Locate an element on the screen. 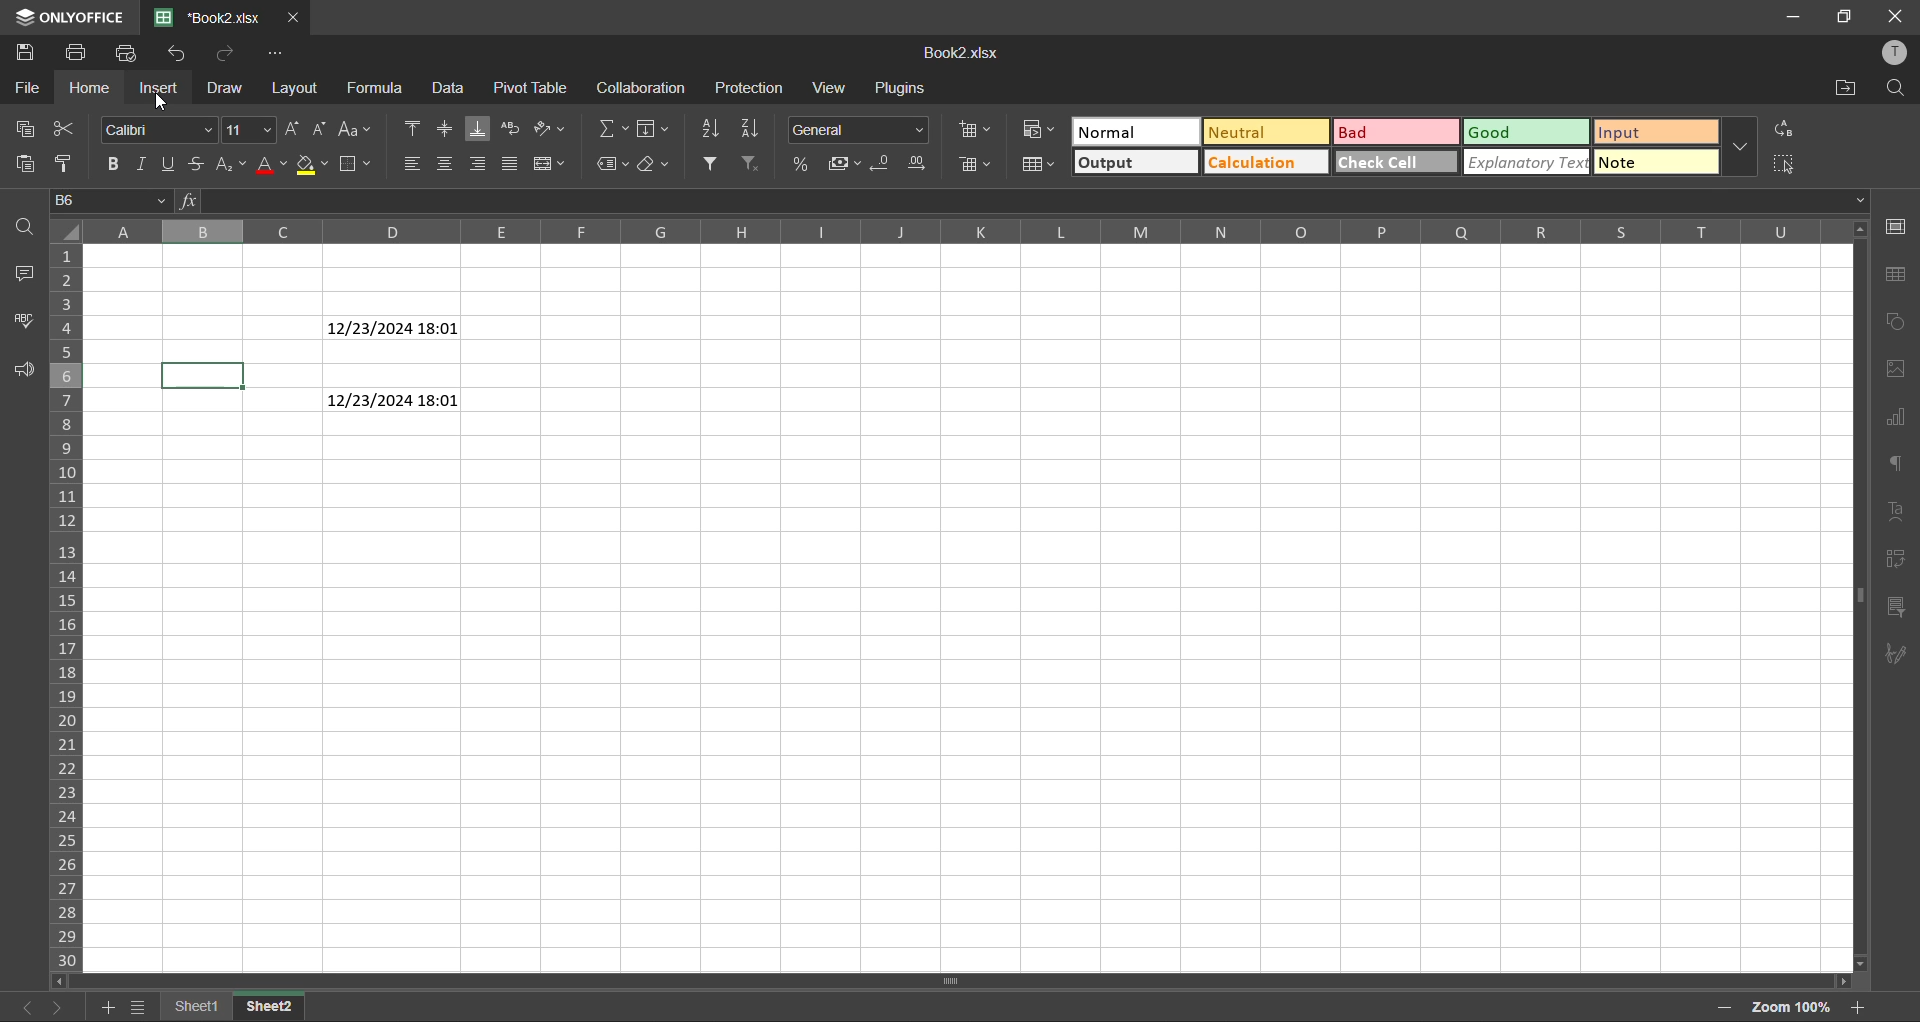 This screenshot has height=1022, width=1920. add sheet is located at coordinates (107, 1008).